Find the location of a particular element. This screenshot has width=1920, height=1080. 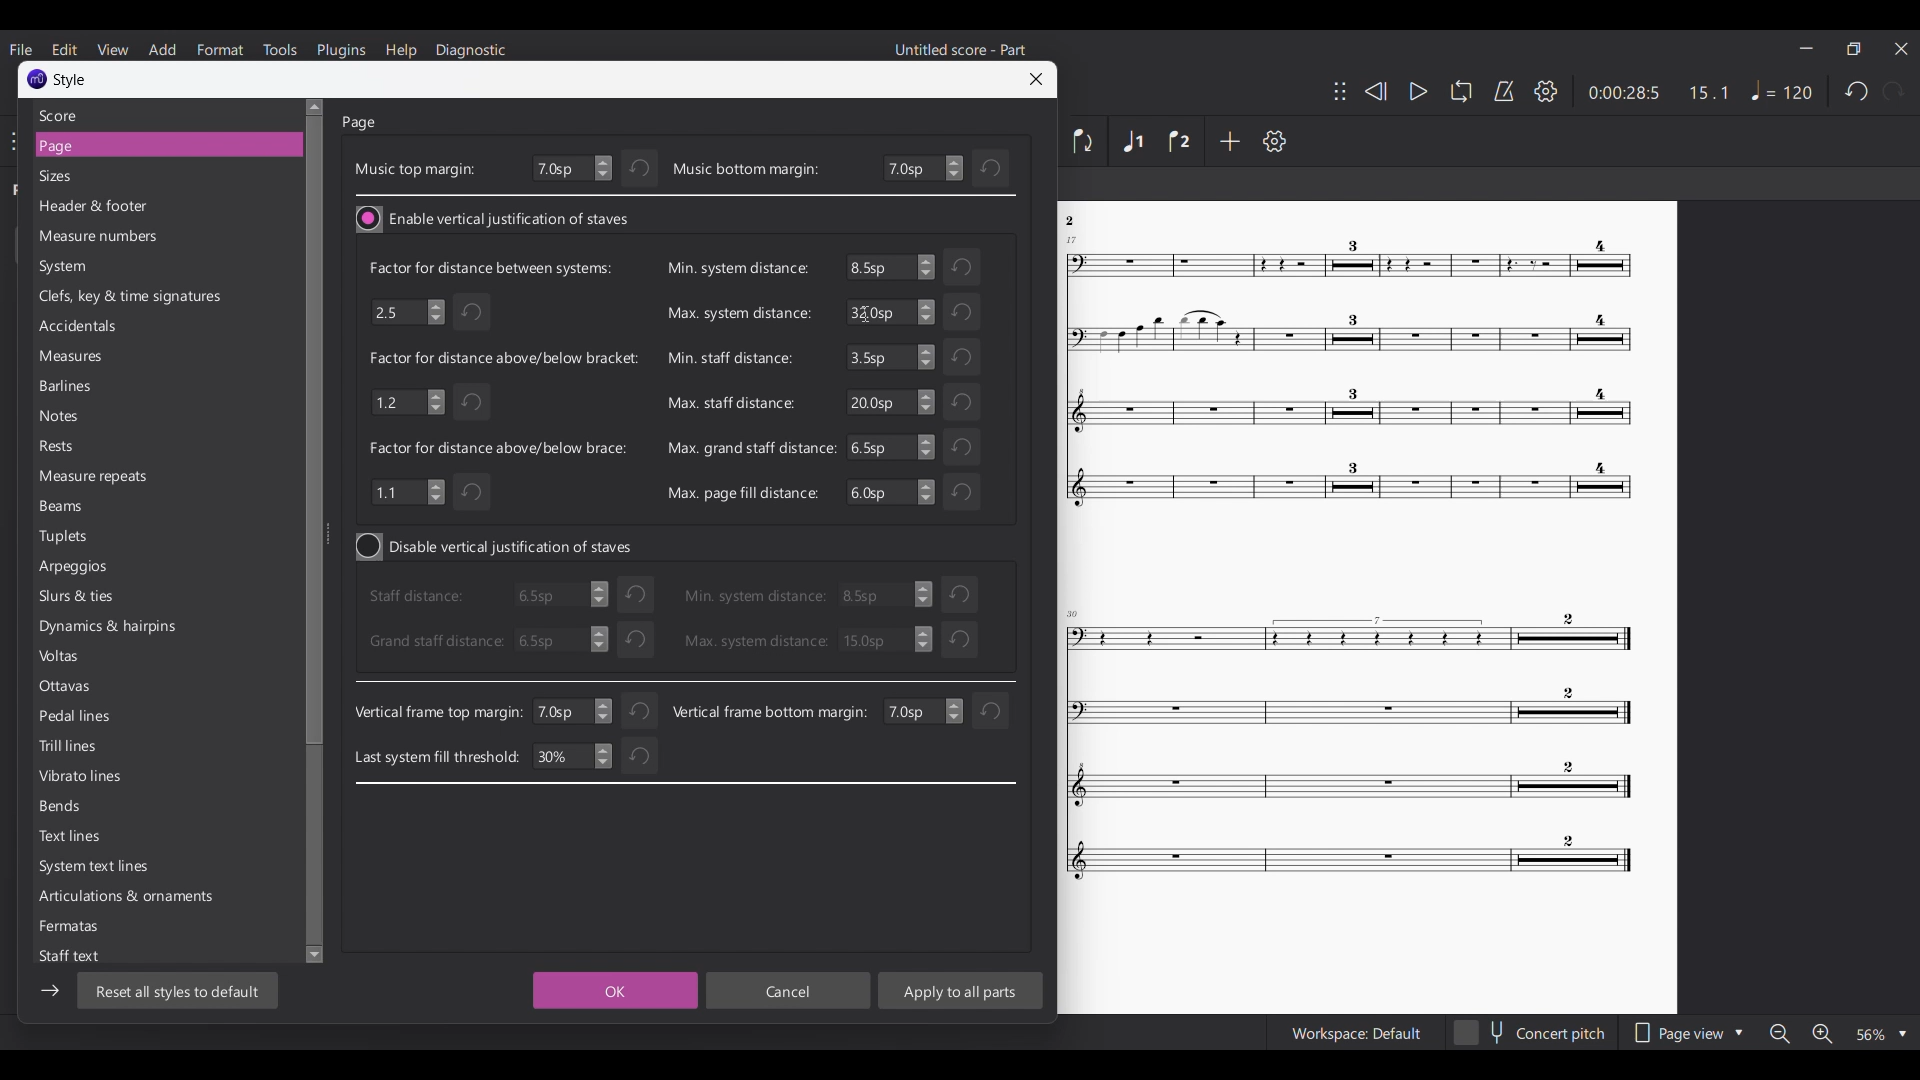

Fermates is located at coordinates (106, 931).